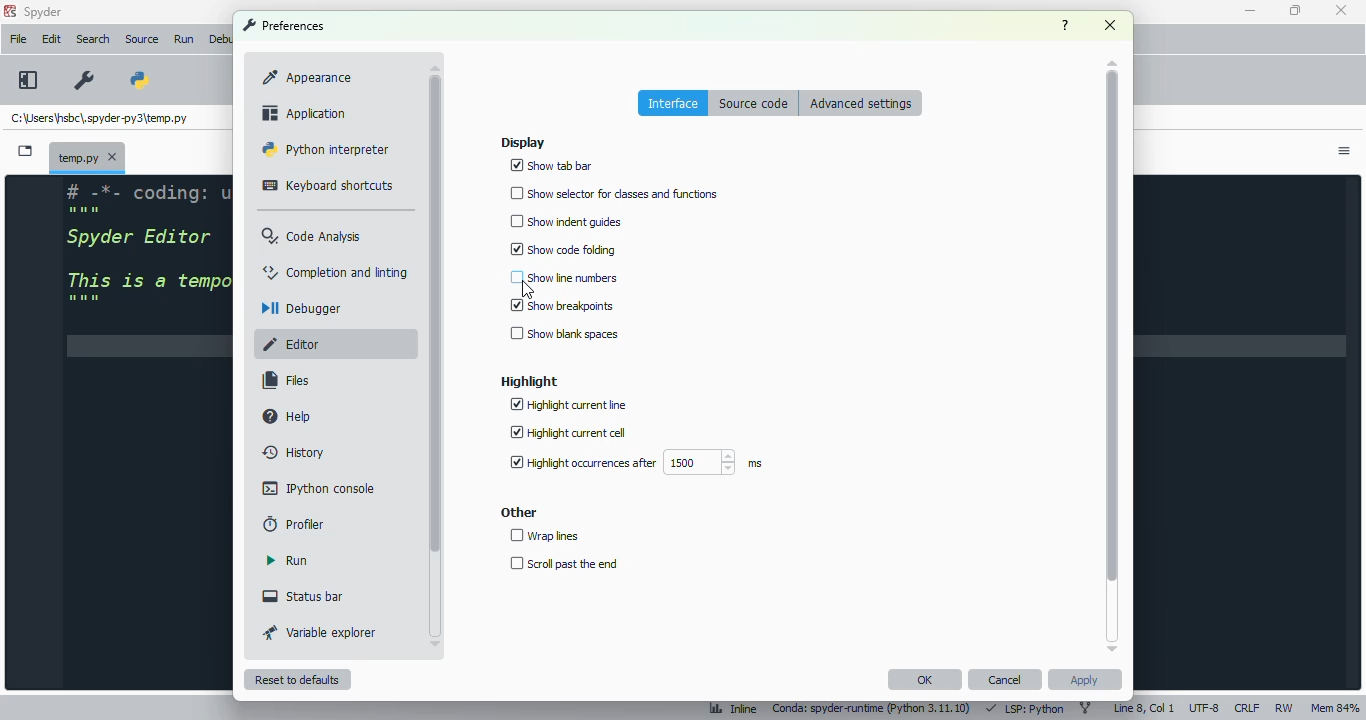 This screenshot has width=1366, height=720. Describe the element at coordinates (288, 415) in the screenshot. I see `help` at that location.